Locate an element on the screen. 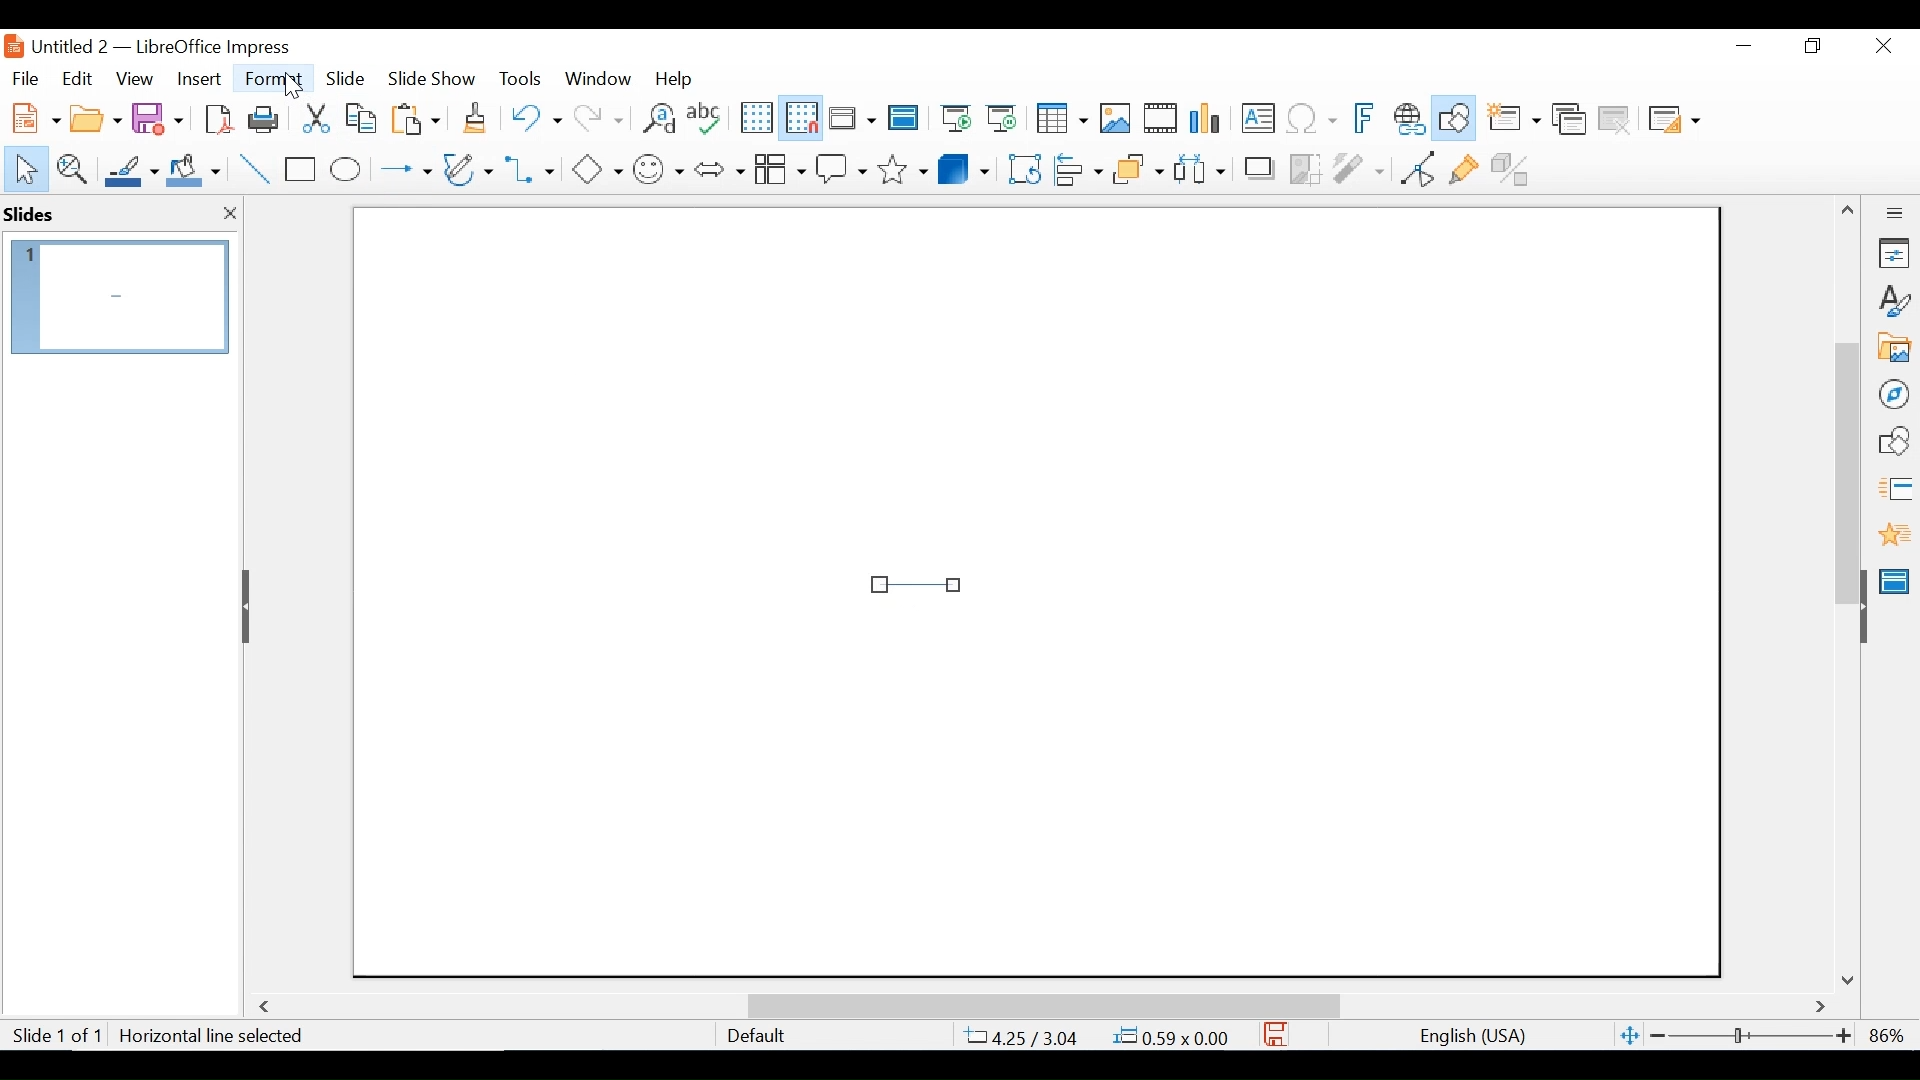 The image size is (1920, 1080). Spelling is located at coordinates (707, 117).